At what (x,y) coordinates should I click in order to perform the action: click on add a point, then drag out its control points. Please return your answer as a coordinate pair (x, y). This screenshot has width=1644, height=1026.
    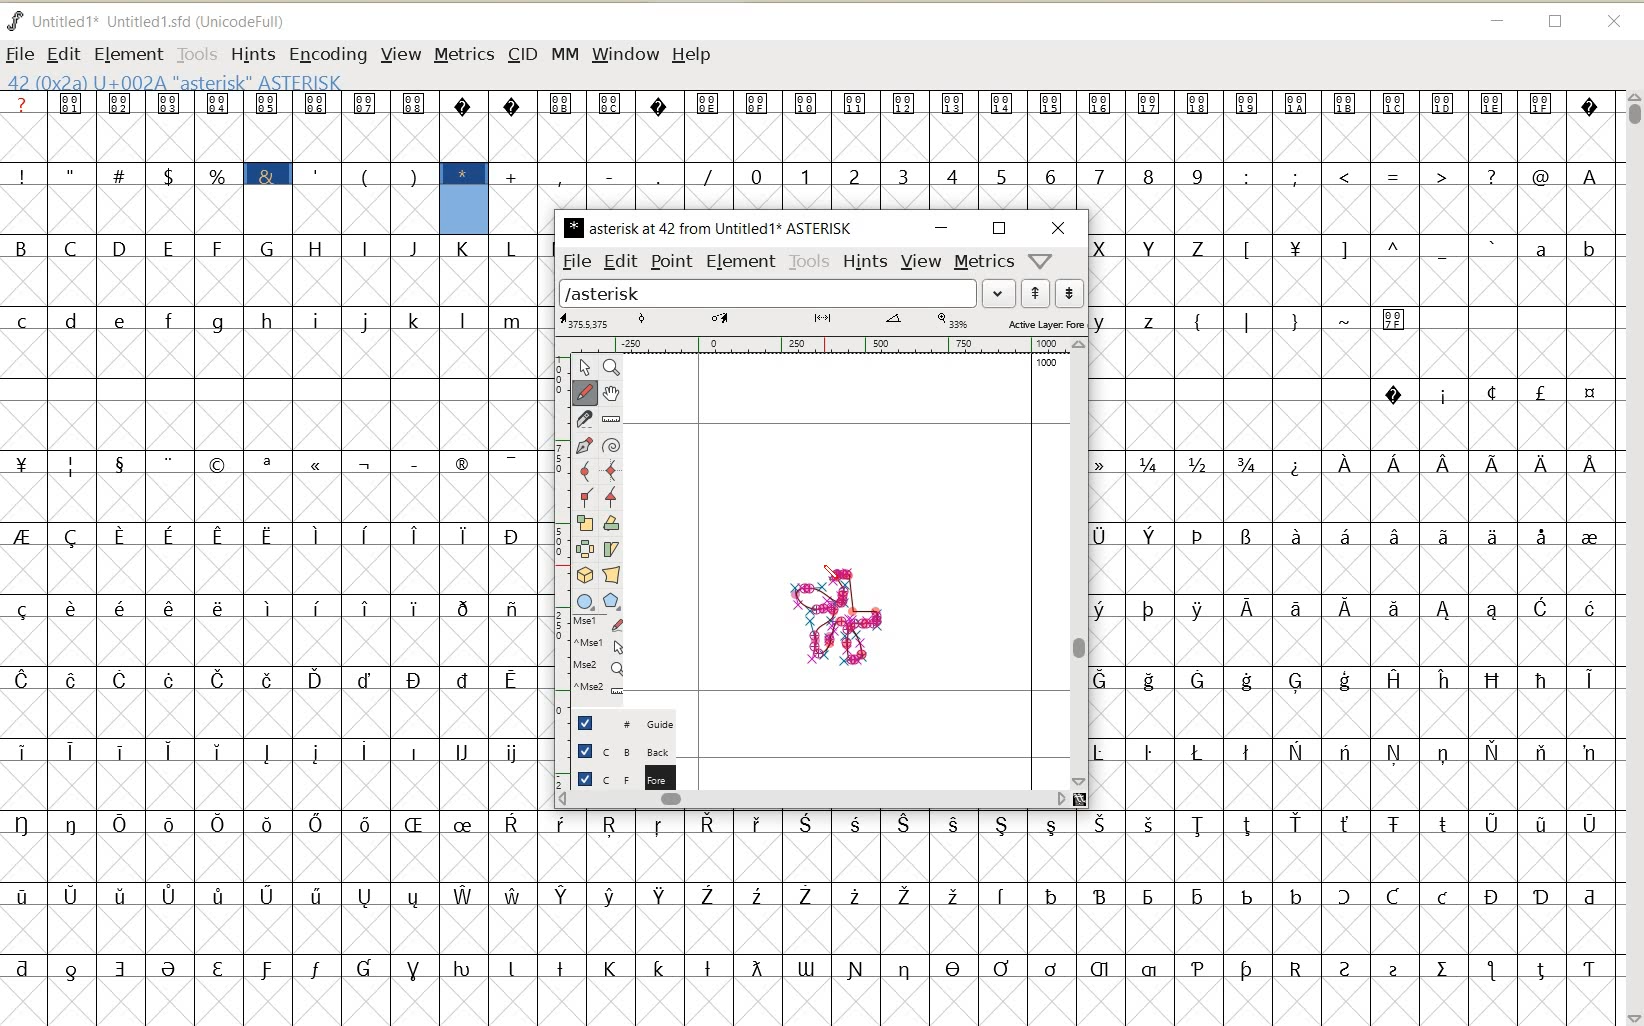
    Looking at the image, I should click on (582, 445).